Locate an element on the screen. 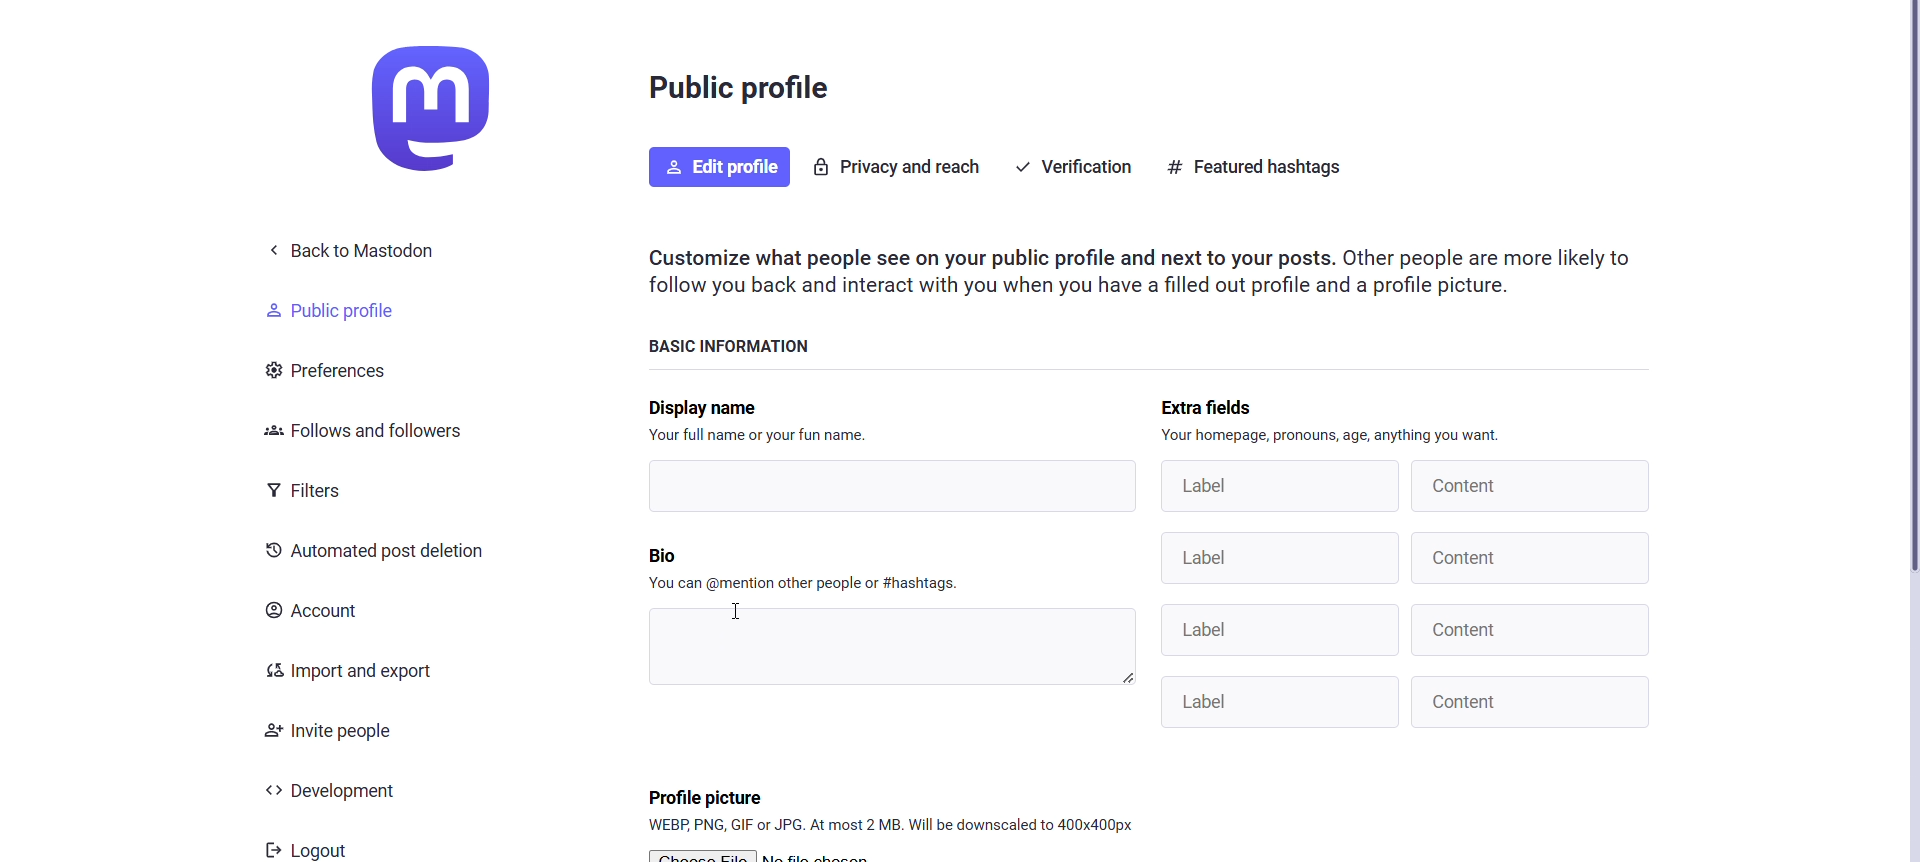 This screenshot has width=1920, height=862. Customize what people see on your public profile and next to your posts. Other people are more likely to
follow you back and interact with you when you have a filled out profile and a profile picture. is located at coordinates (1148, 271).